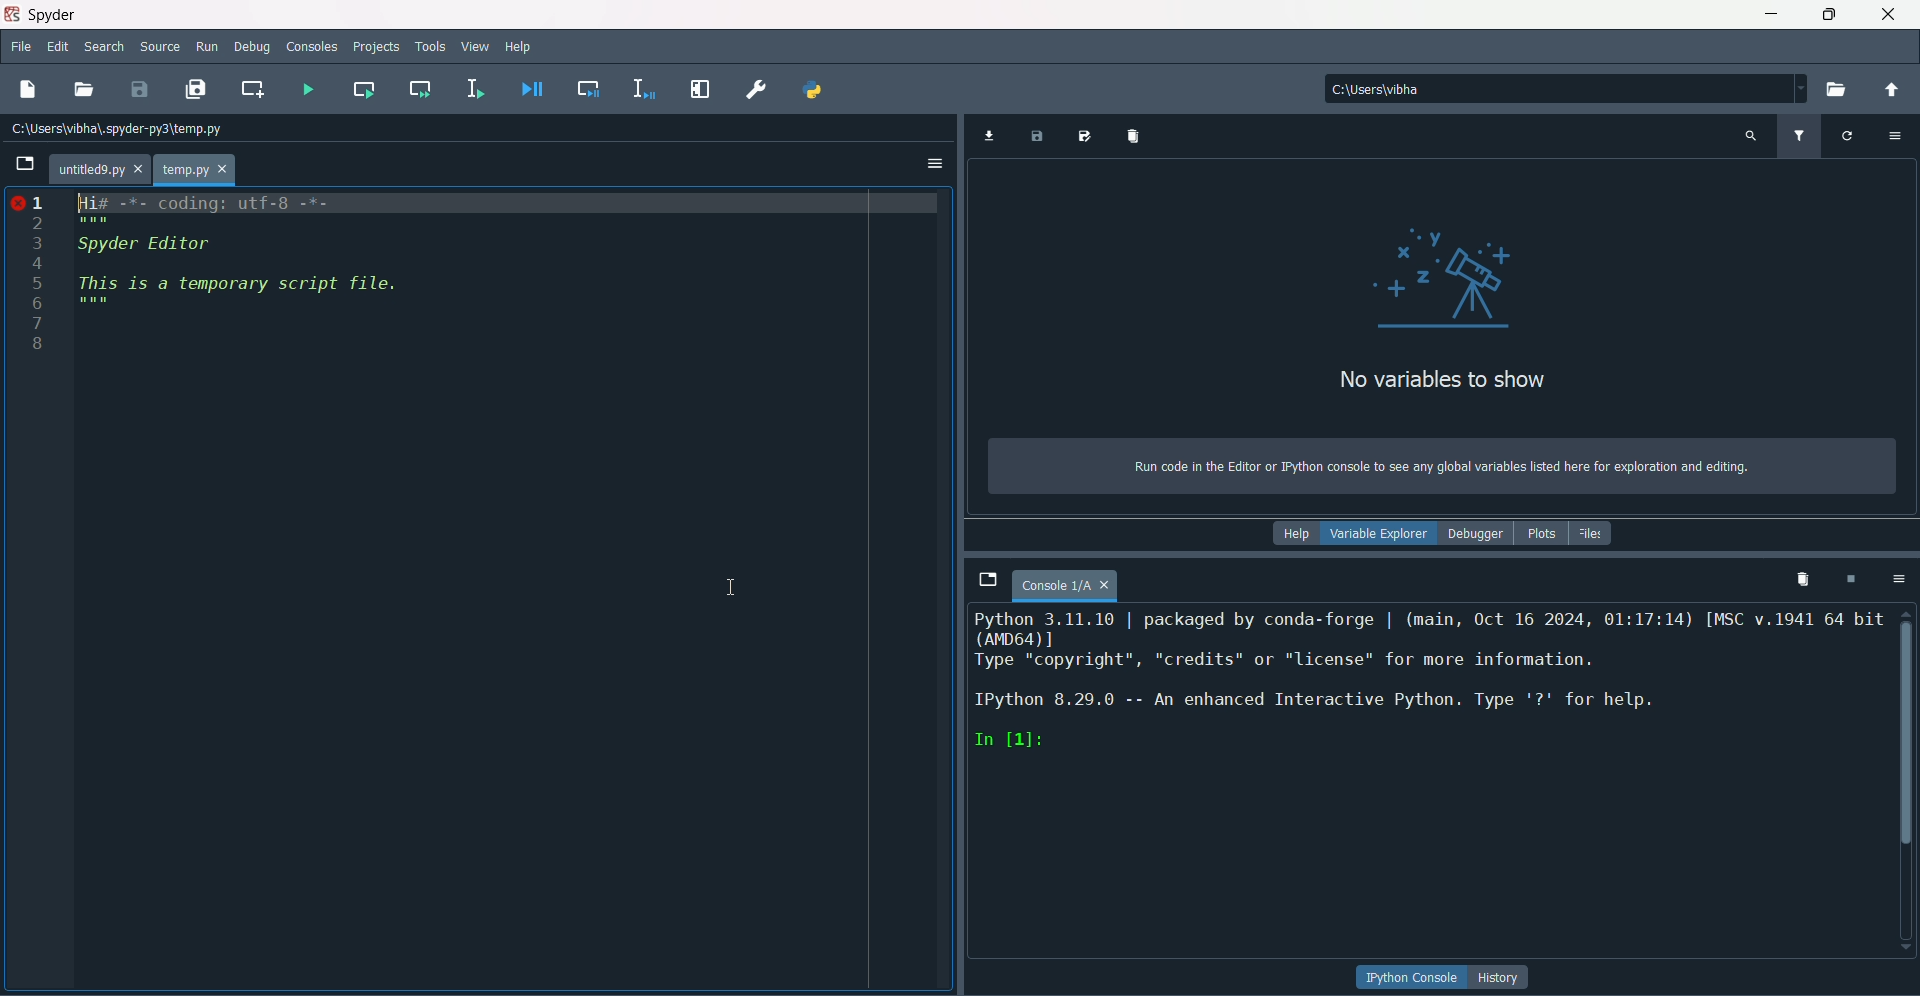  I want to click on projects, so click(376, 48).